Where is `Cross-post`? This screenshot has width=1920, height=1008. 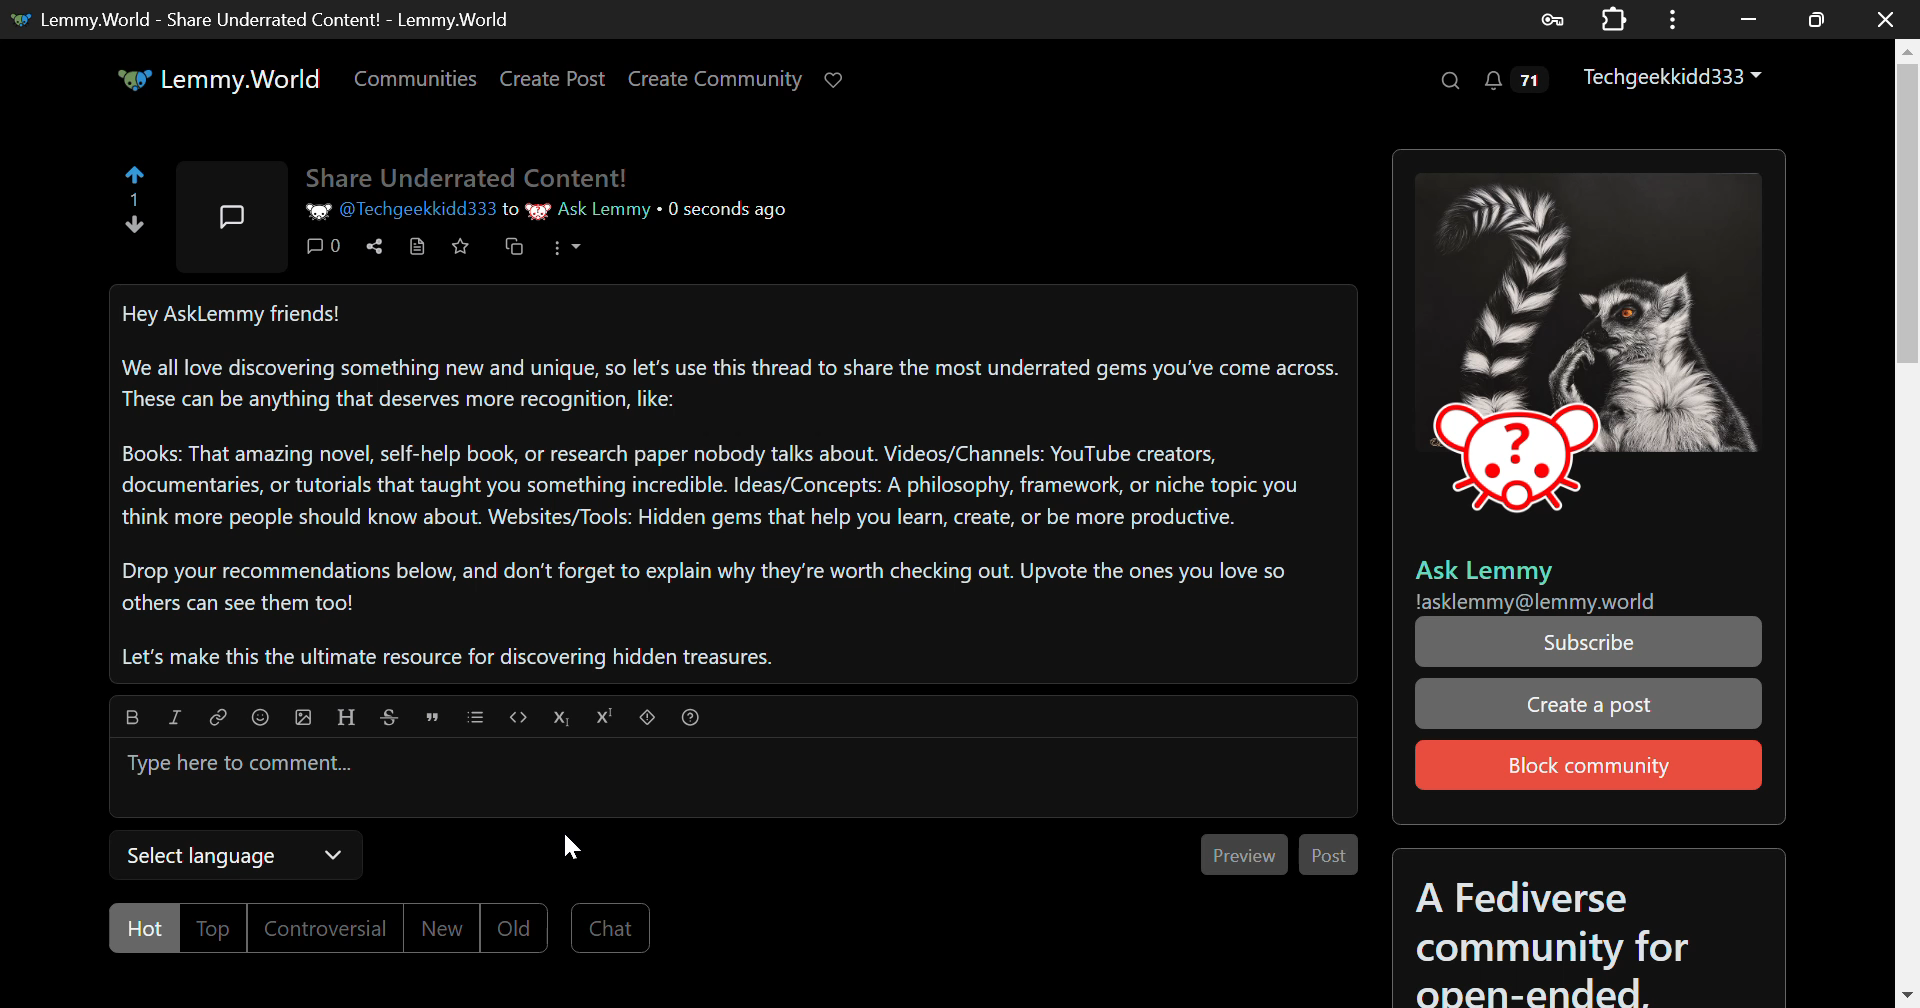 Cross-post is located at coordinates (514, 248).